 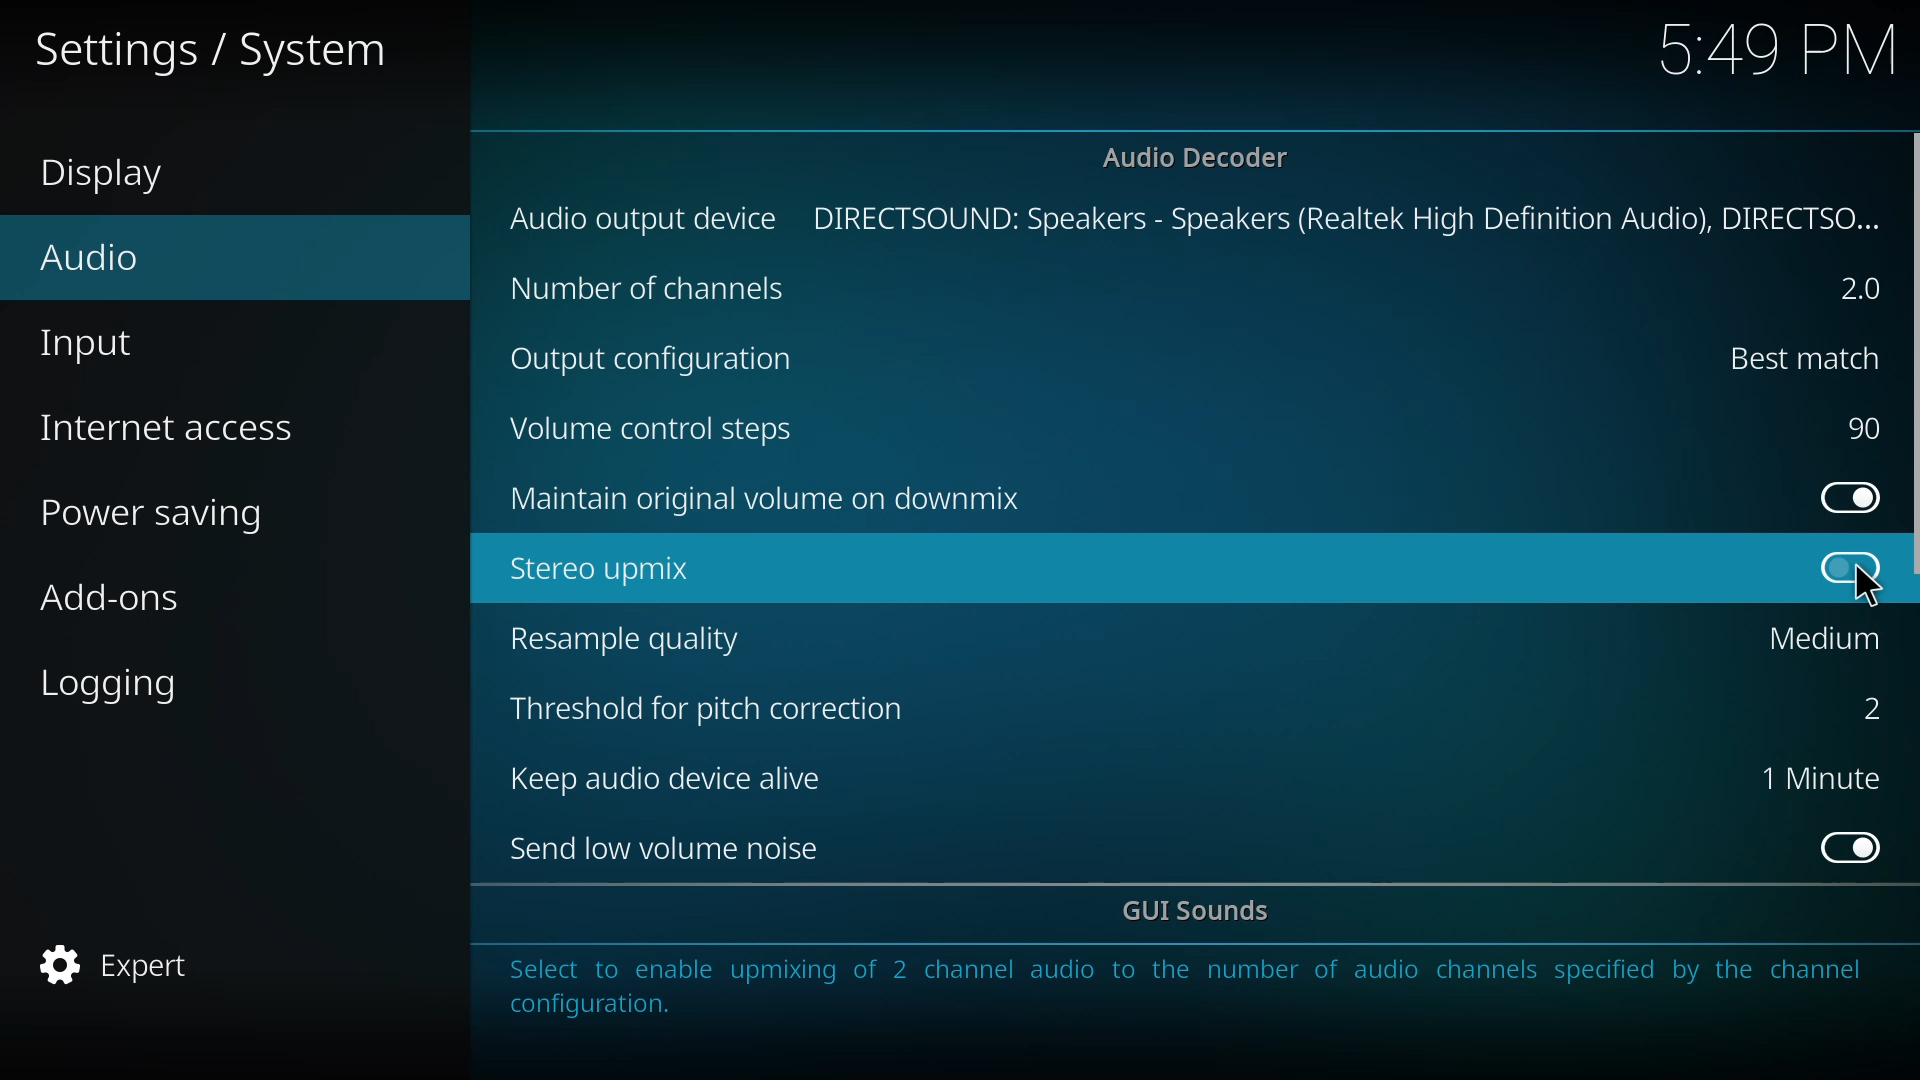 What do you see at coordinates (670, 851) in the screenshot?
I see `send low volume noise` at bounding box center [670, 851].